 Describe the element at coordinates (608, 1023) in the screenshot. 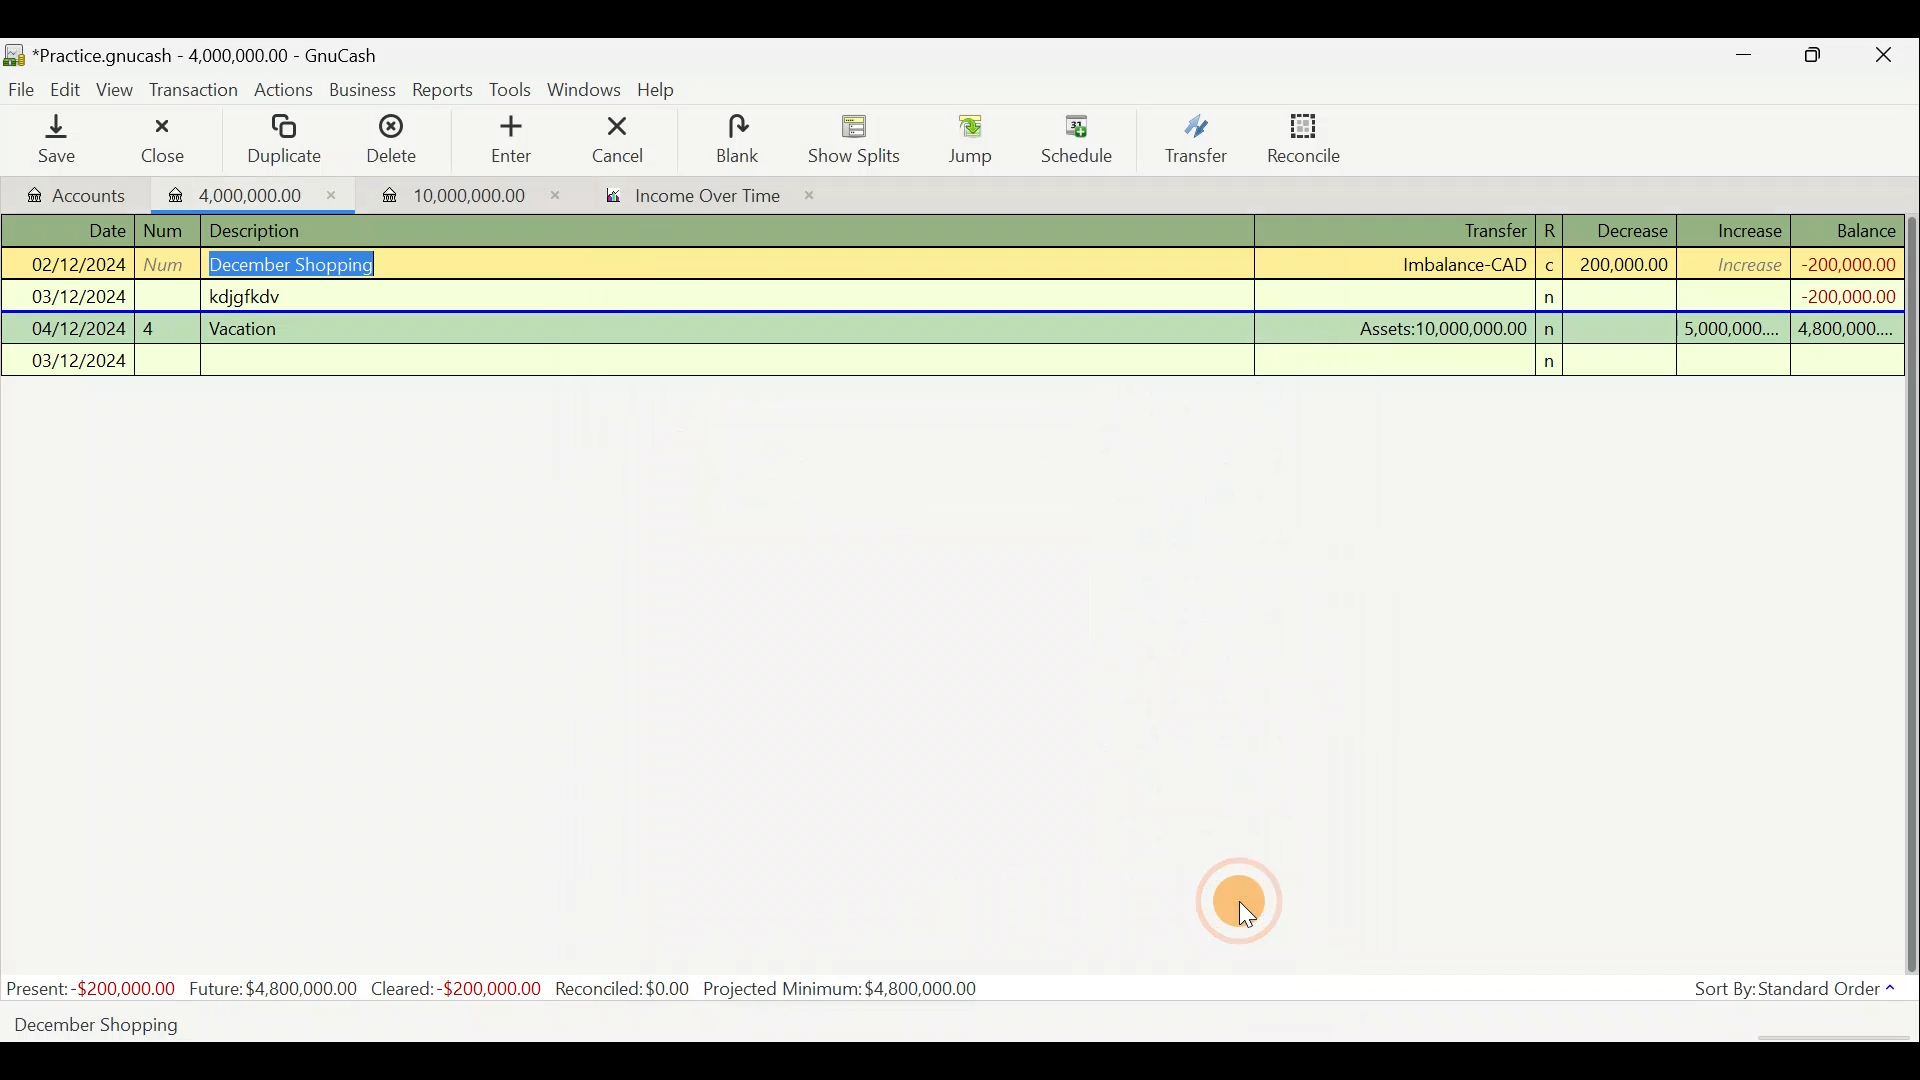

I see `Create a scheduled transaction` at that location.